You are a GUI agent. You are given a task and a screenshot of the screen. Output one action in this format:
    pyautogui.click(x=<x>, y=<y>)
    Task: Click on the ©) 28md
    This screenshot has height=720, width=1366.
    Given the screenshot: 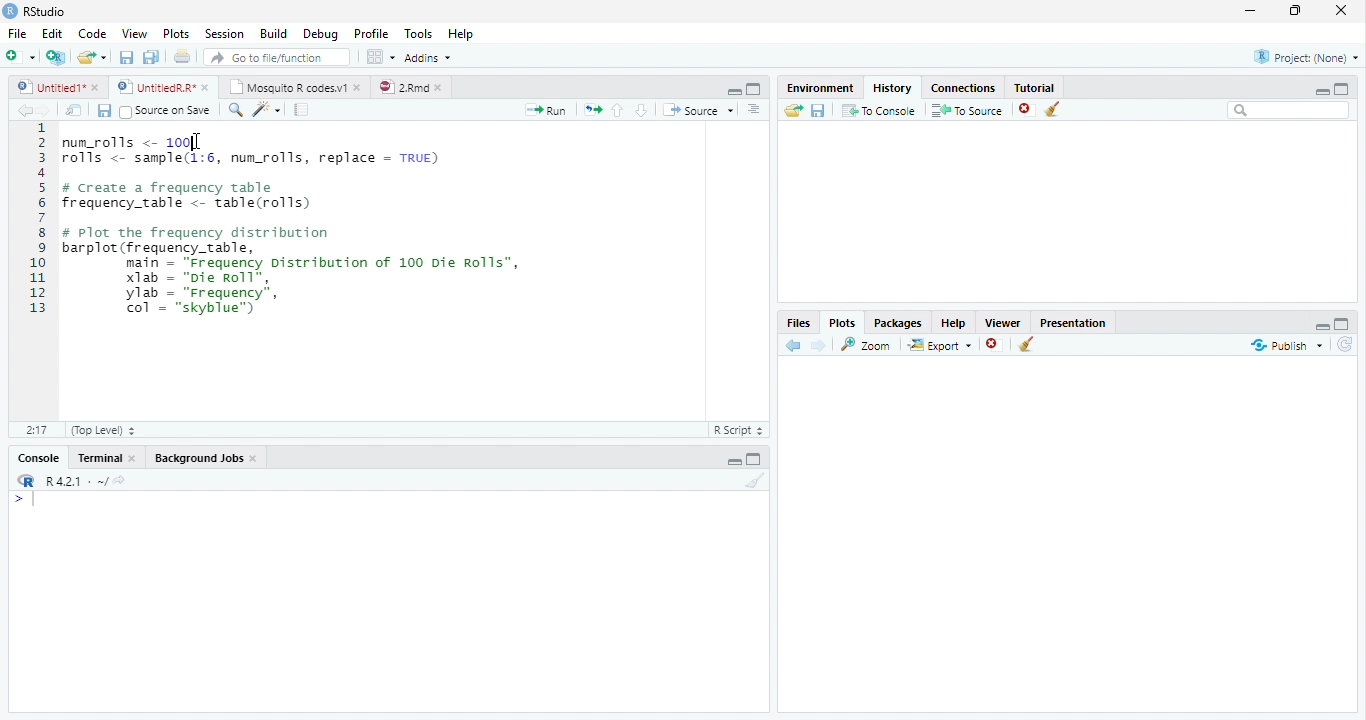 What is the action you would take?
    pyautogui.click(x=410, y=87)
    